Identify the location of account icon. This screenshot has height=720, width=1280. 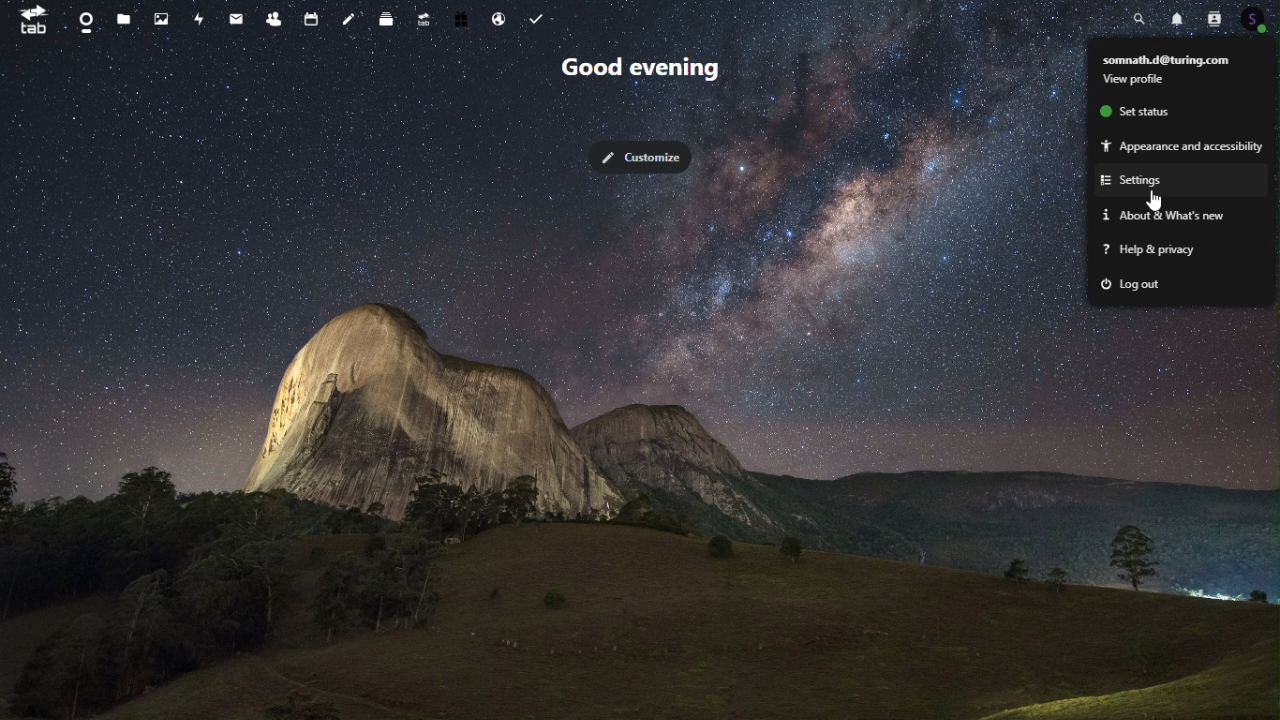
(1256, 21).